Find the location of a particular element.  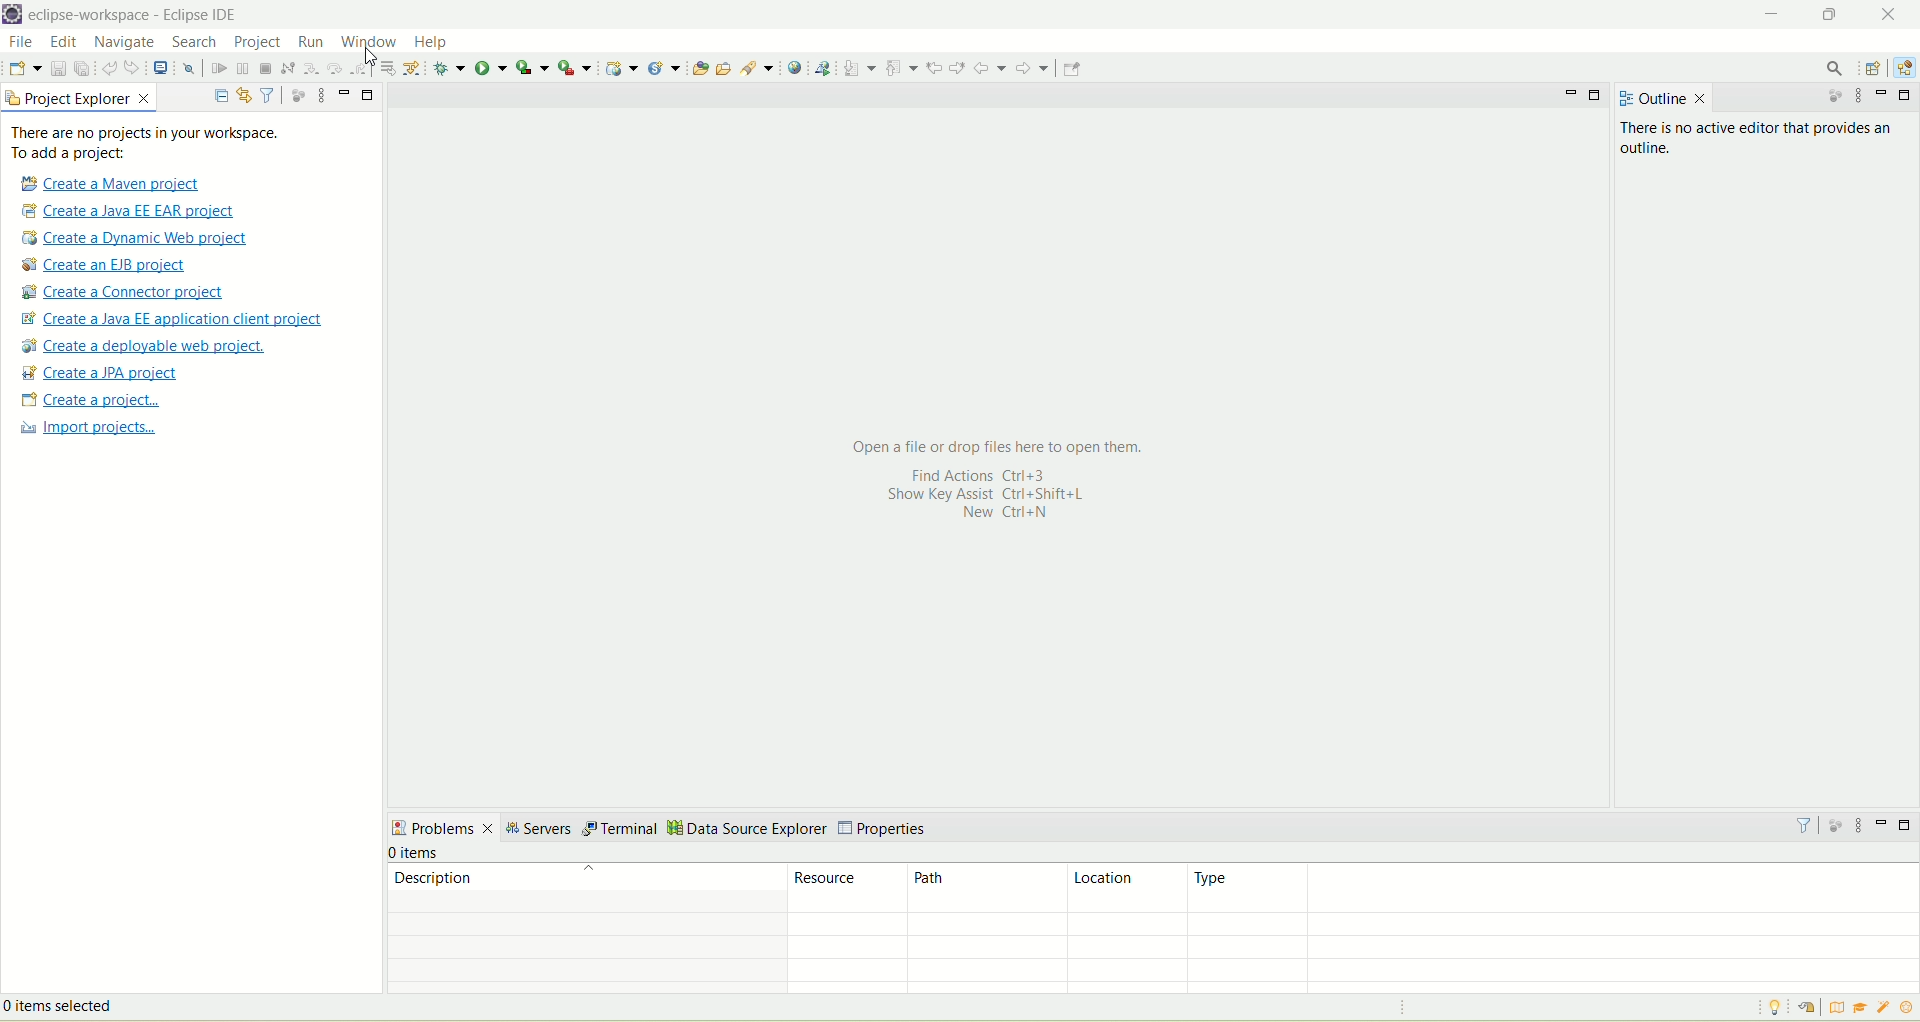

description is located at coordinates (583, 886).